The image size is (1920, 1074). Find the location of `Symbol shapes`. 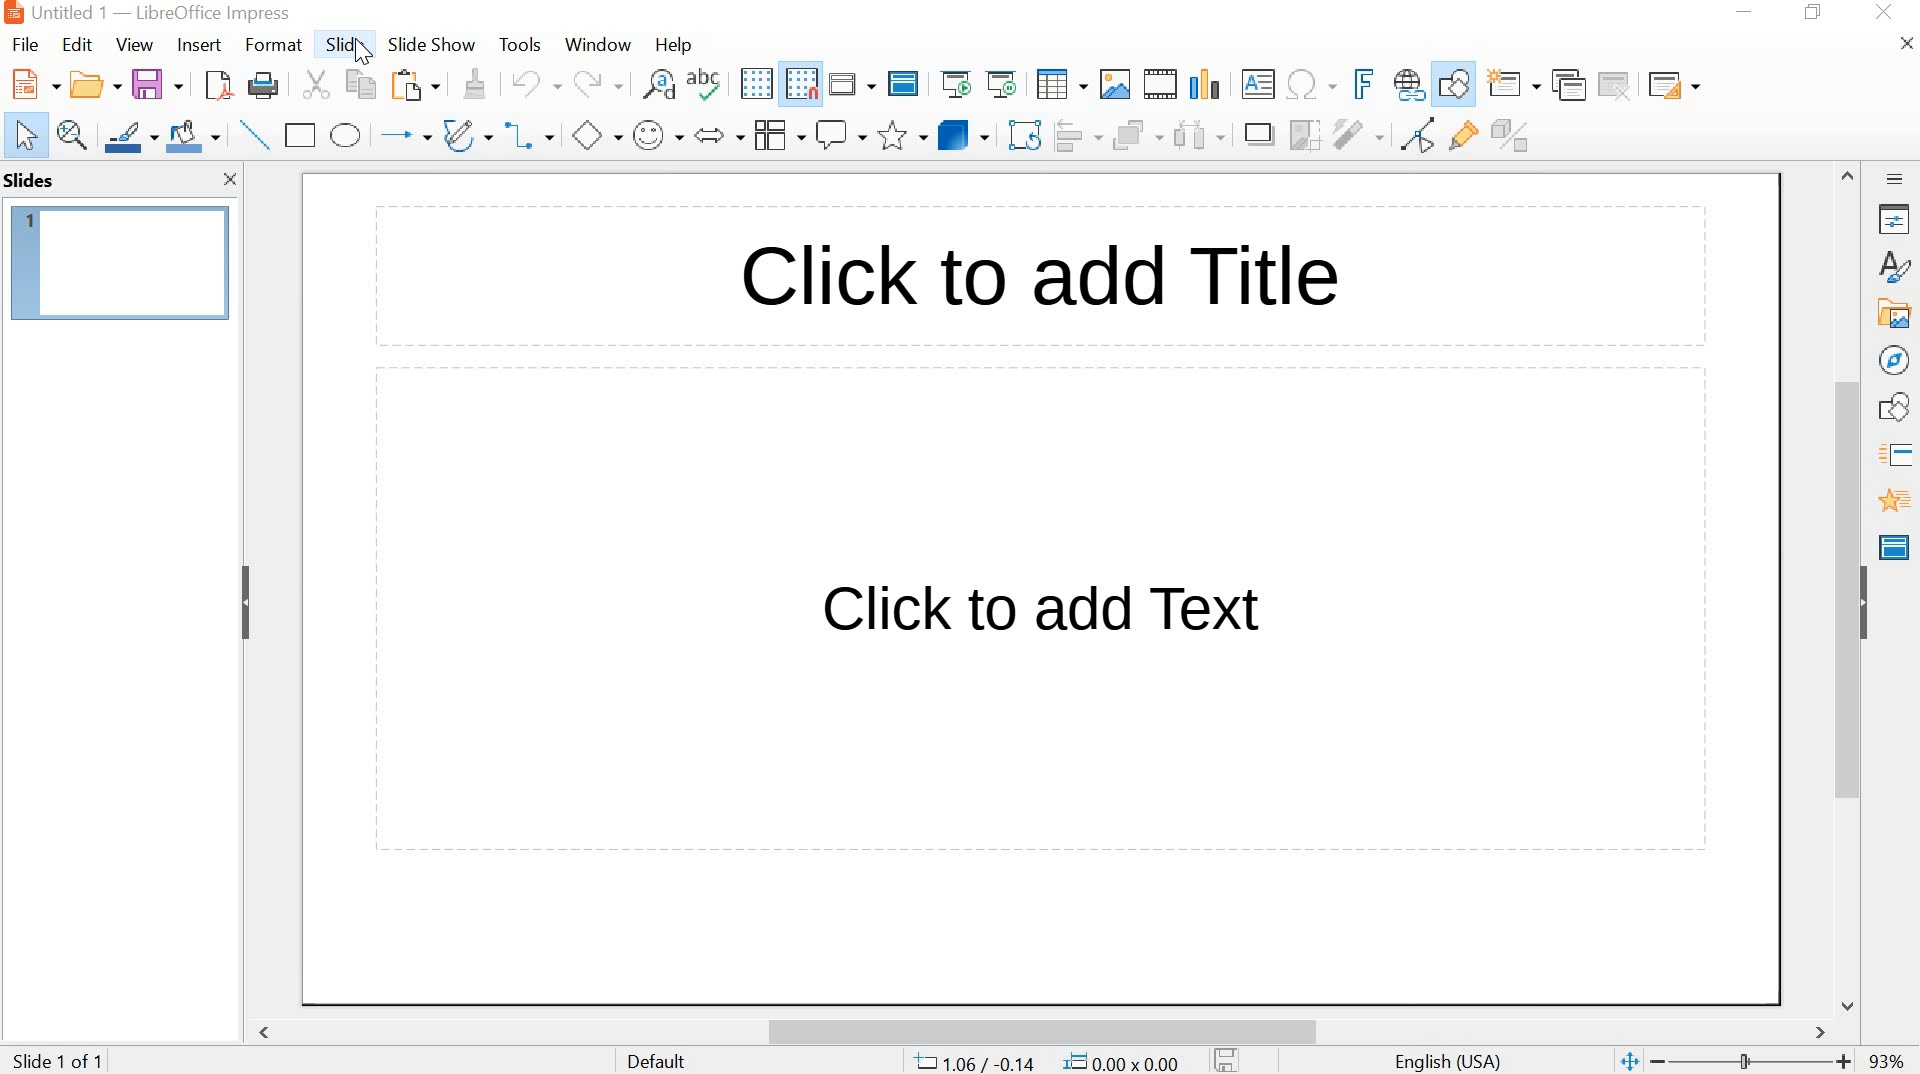

Symbol shapes is located at coordinates (656, 133).